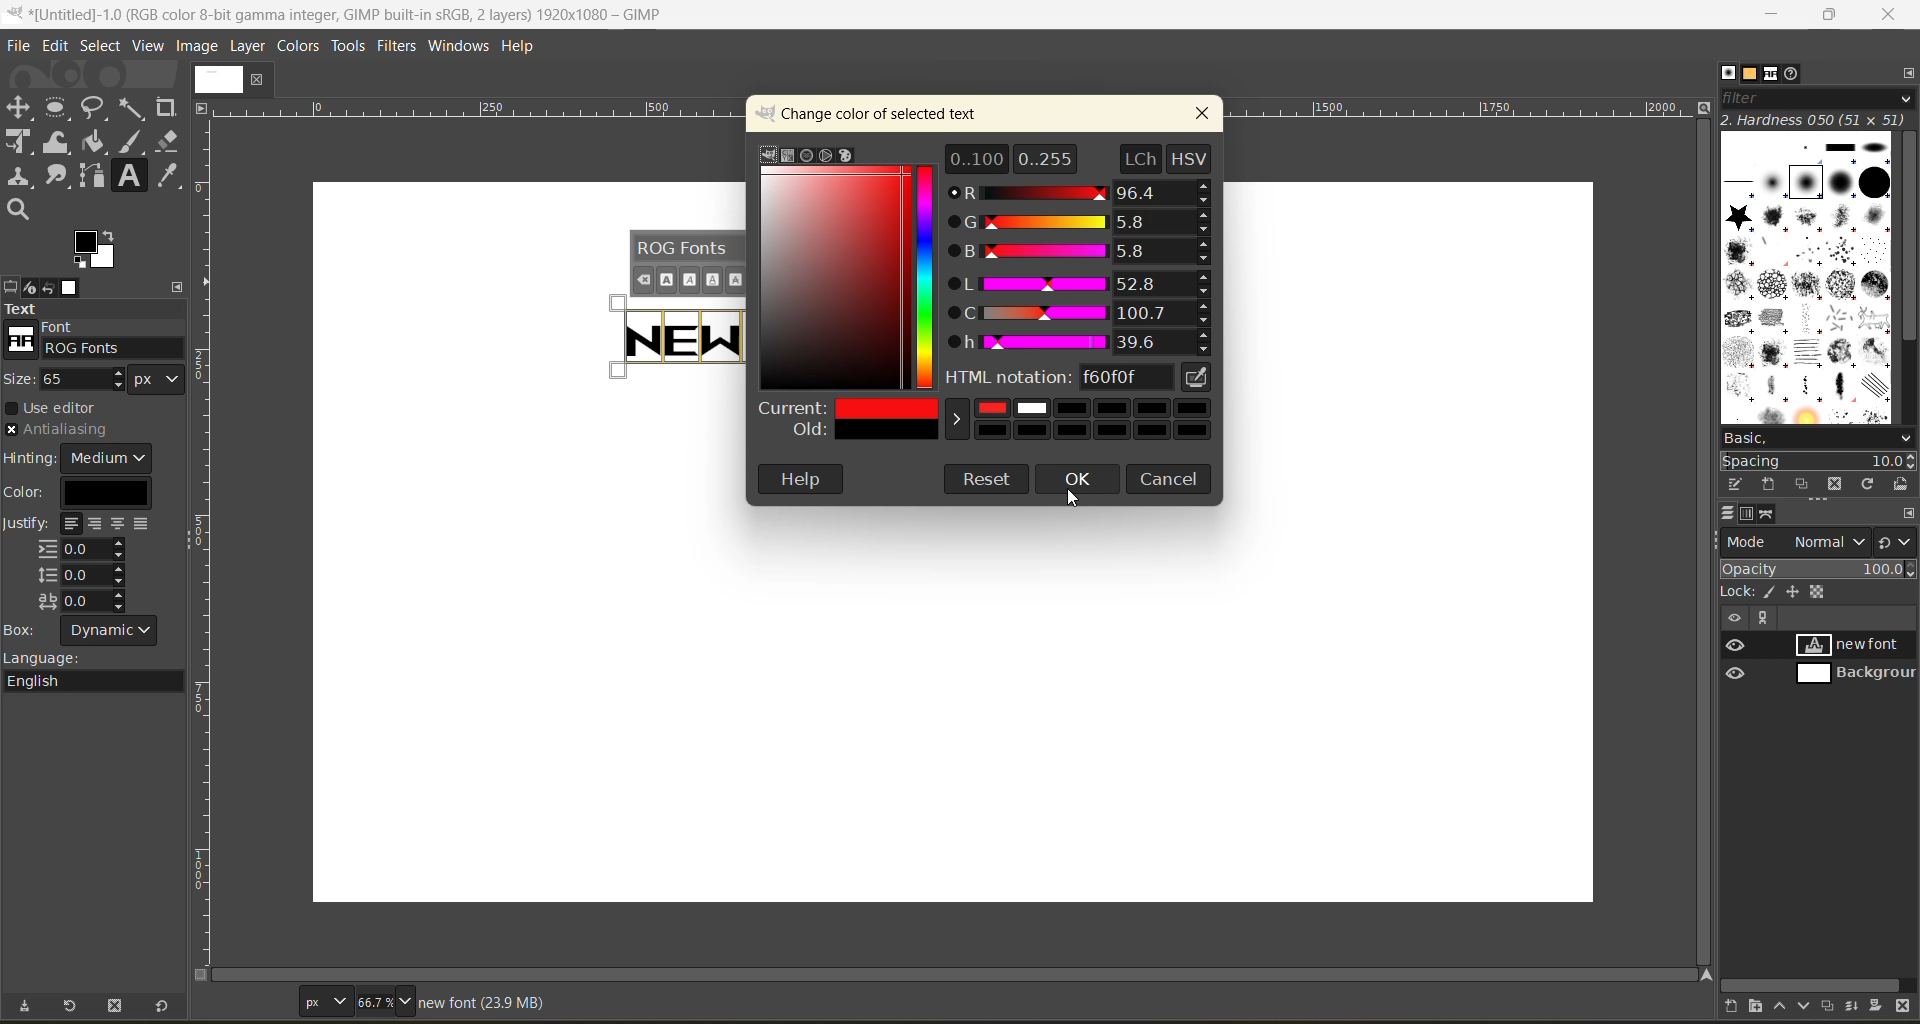  What do you see at coordinates (215, 80) in the screenshot?
I see `image` at bounding box center [215, 80].